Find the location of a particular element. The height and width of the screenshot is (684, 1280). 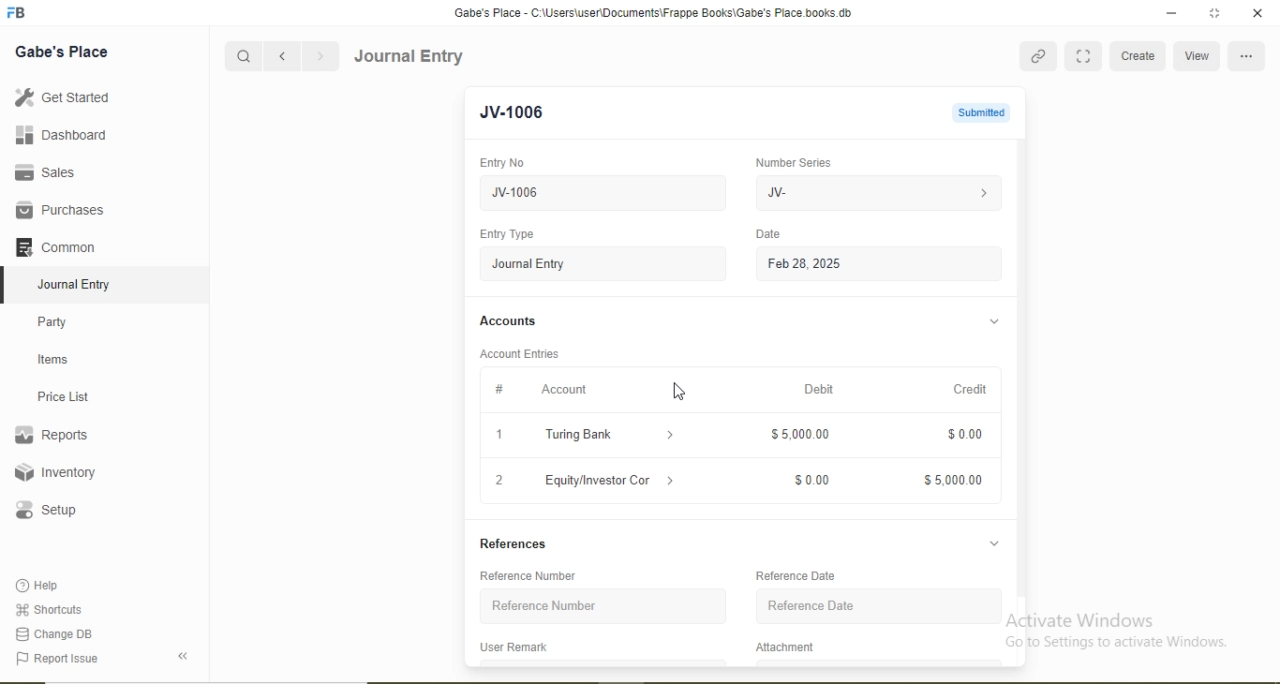

Backward is located at coordinates (282, 57).